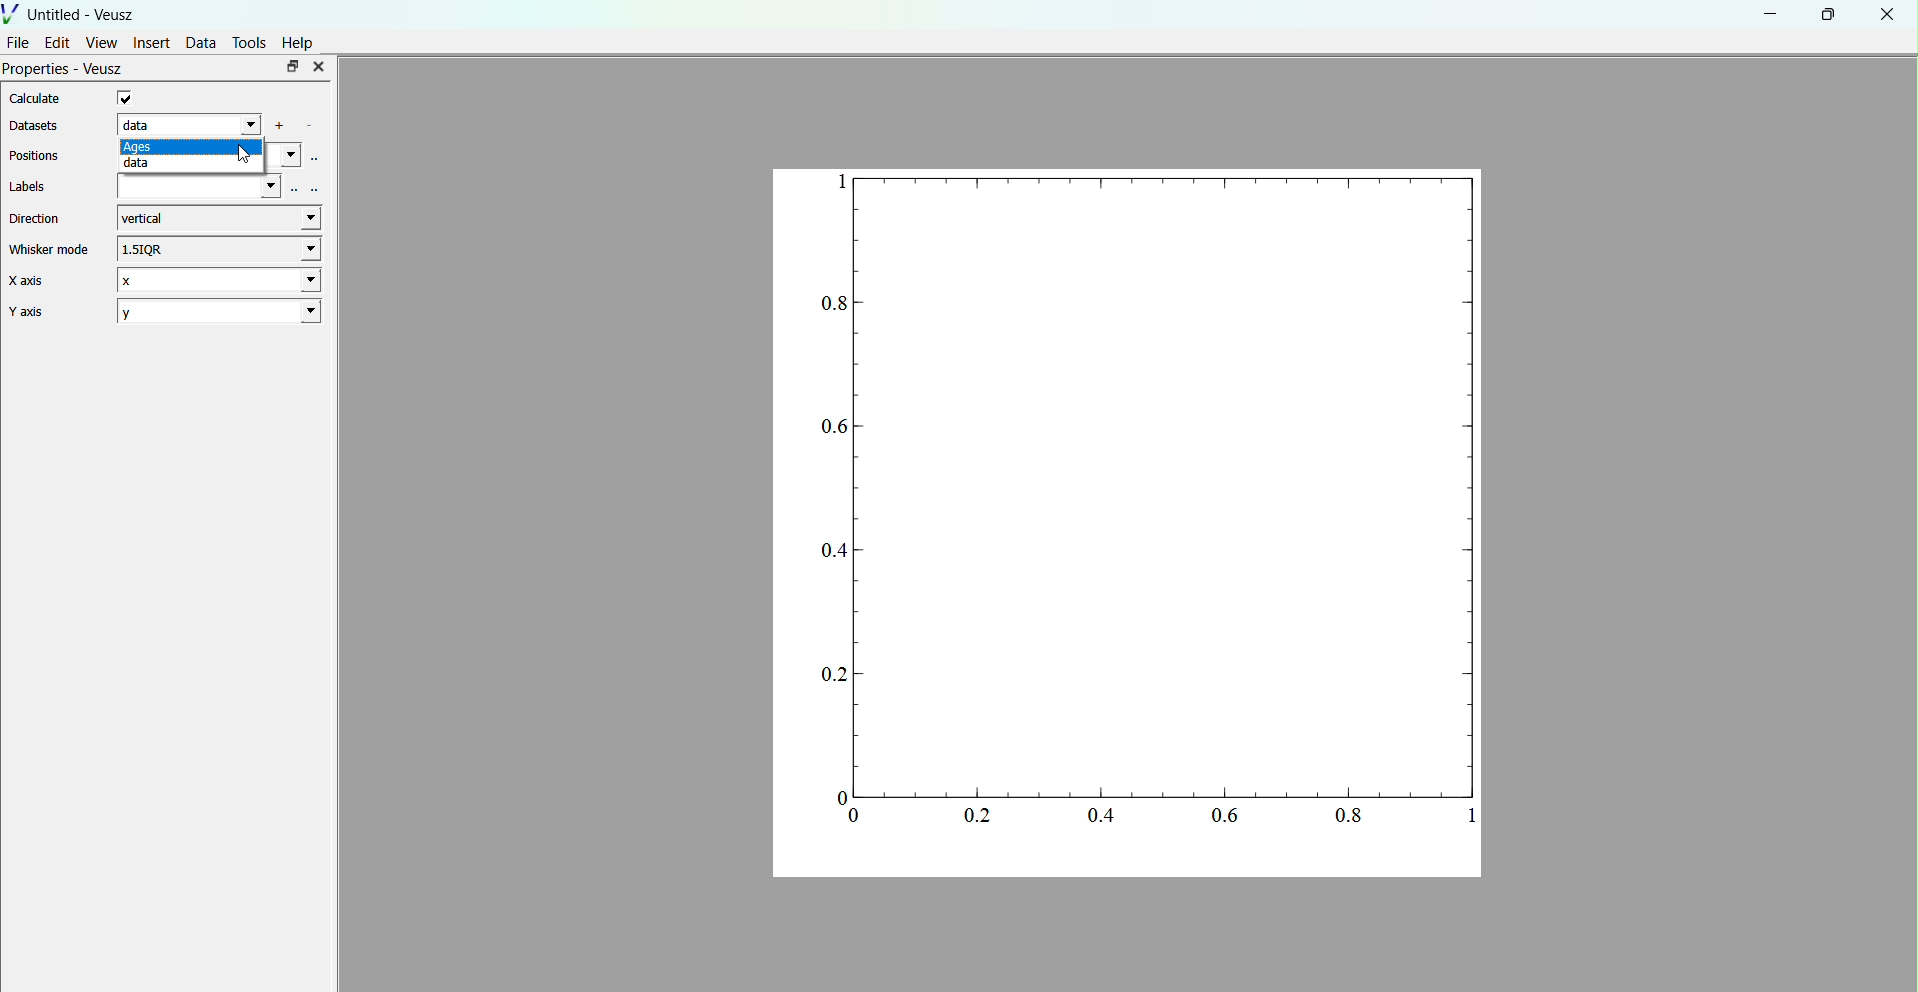 The width and height of the screenshot is (1918, 992). What do you see at coordinates (1886, 16) in the screenshot?
I see `close` at bounding box center [1886, 16].